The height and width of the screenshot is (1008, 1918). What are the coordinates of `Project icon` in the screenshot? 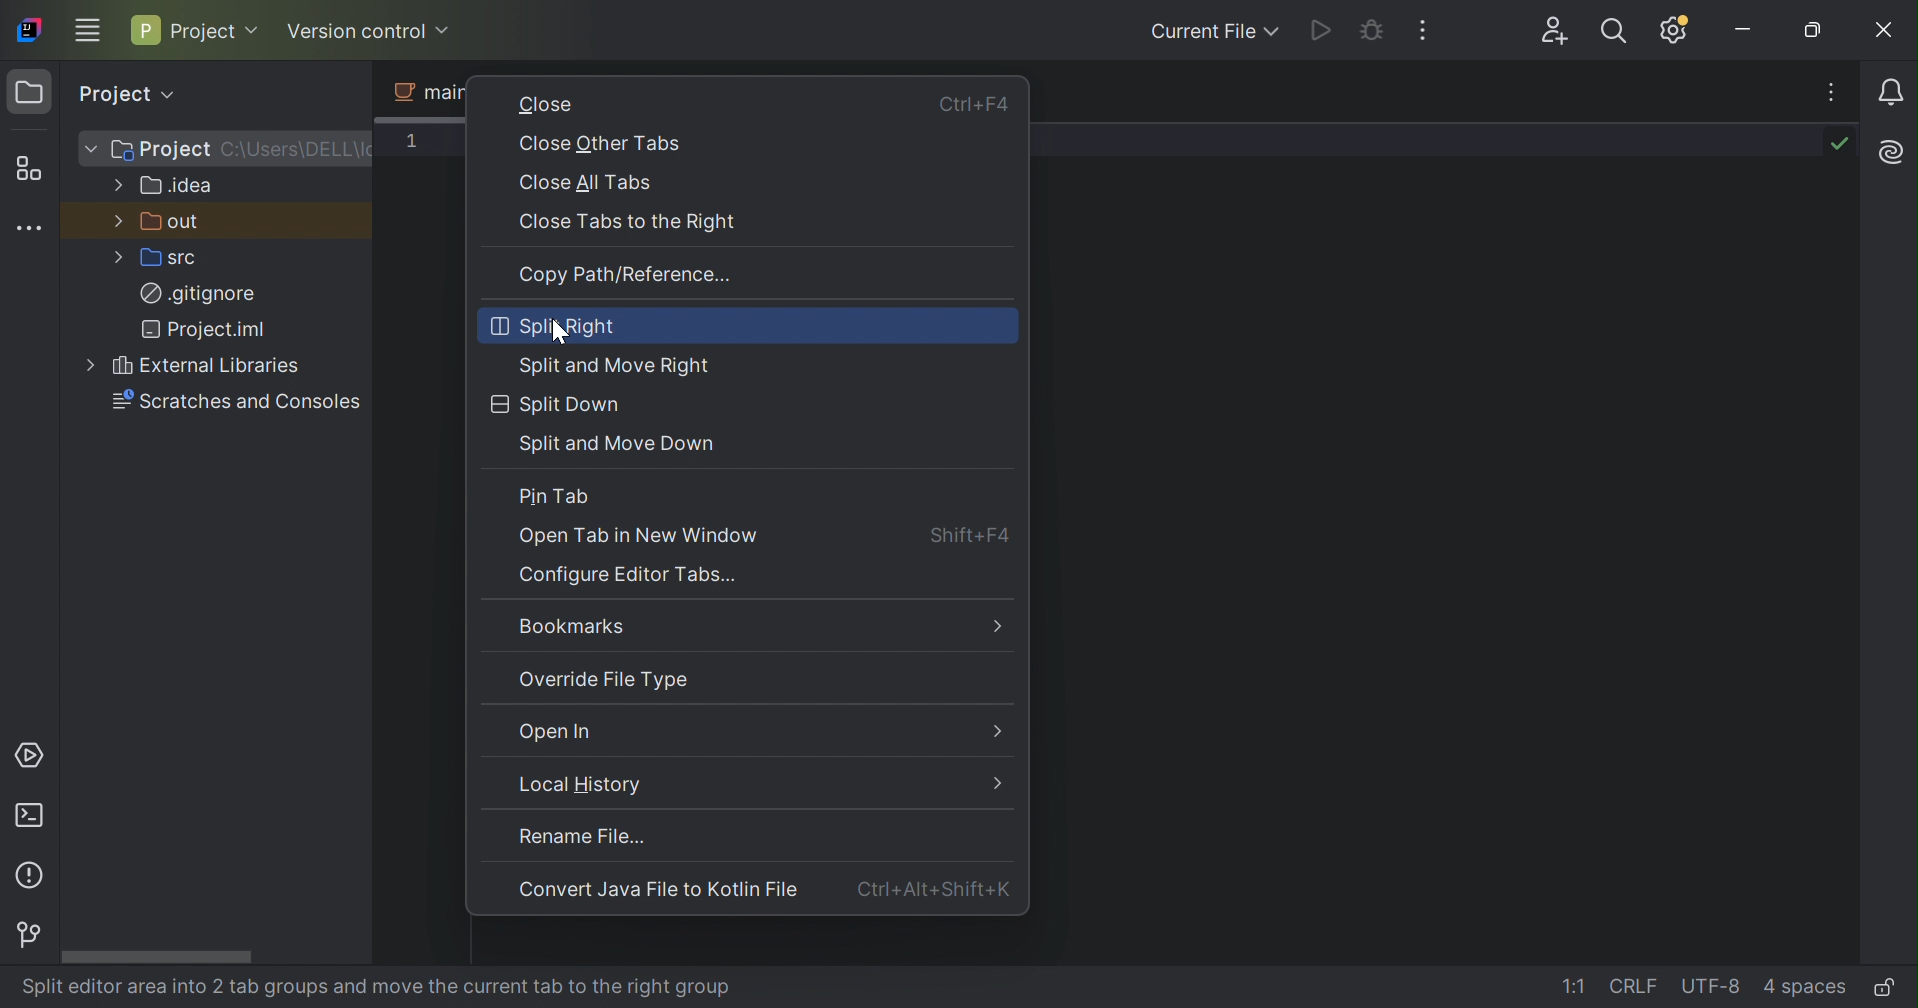 It's located at (29, 94).